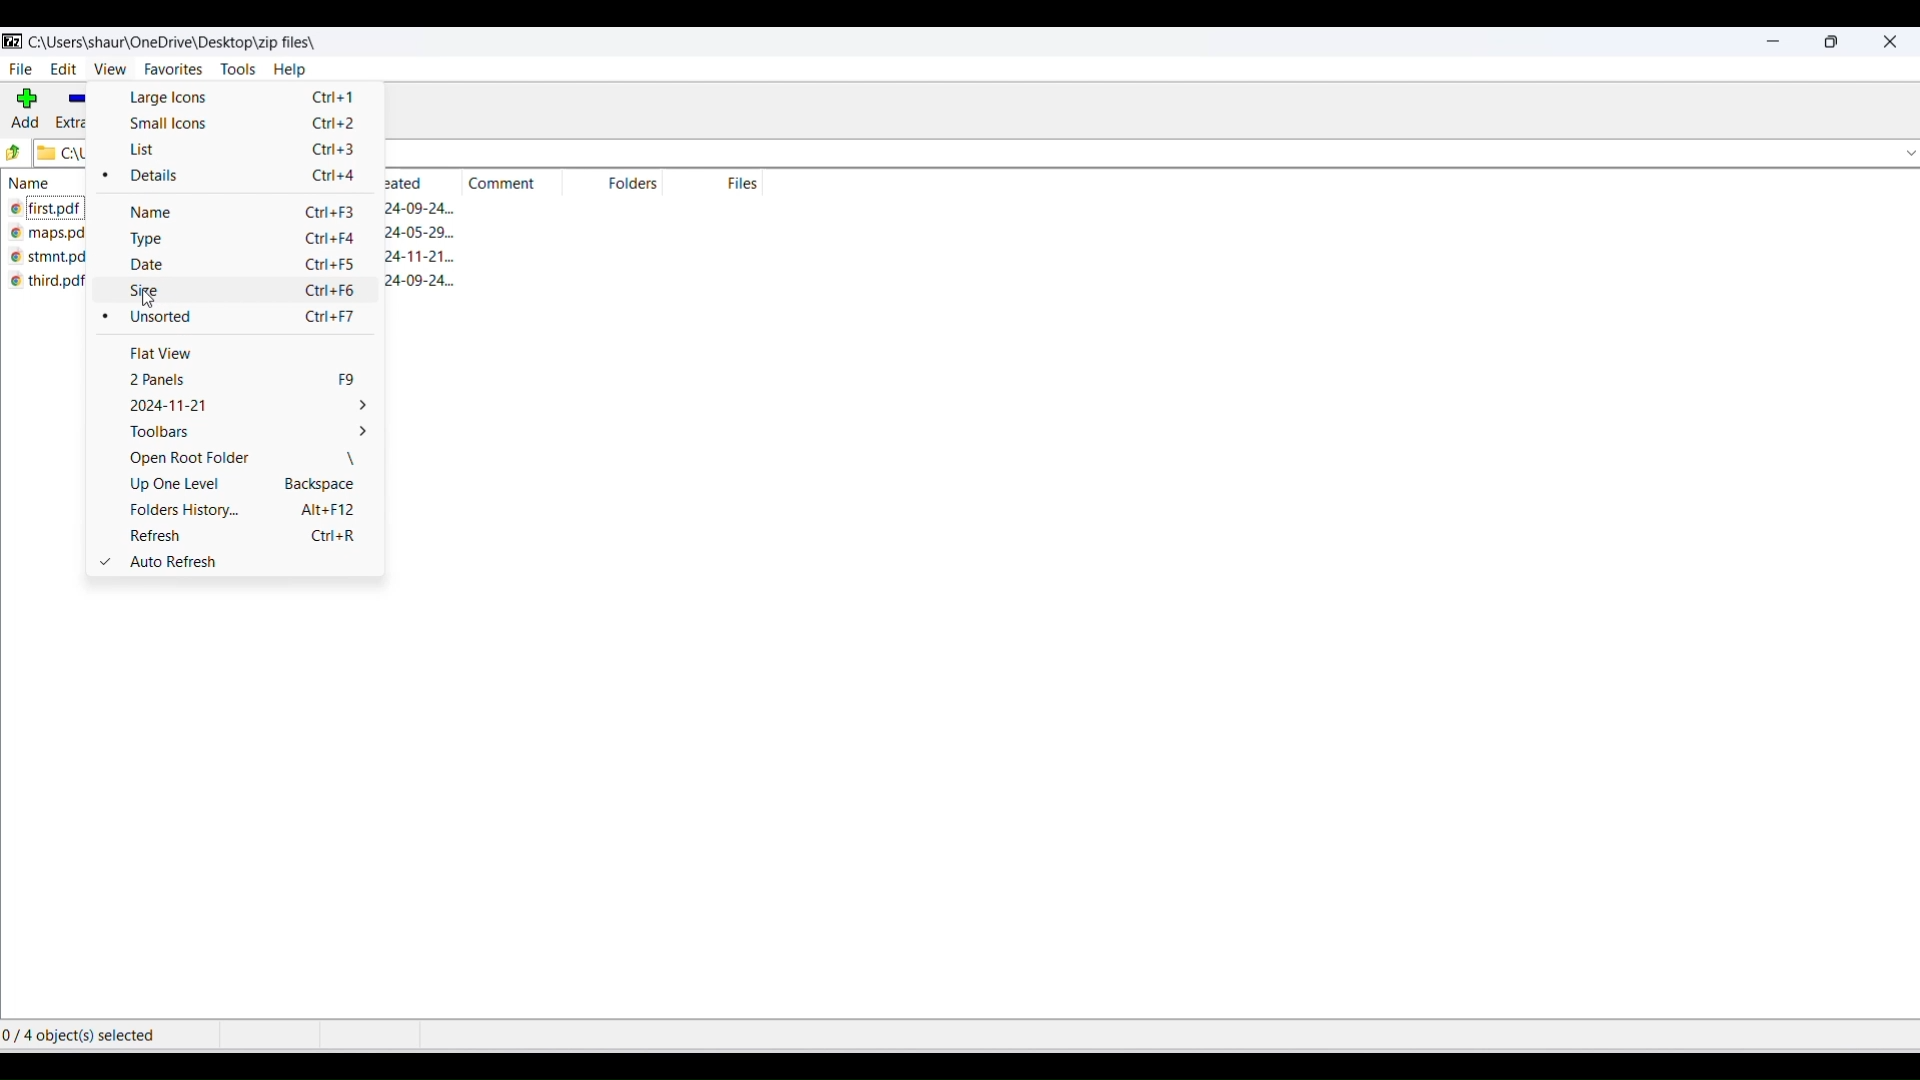  What do you see at coordinates (244, 269) in the screenshot?
I see `date` at bounding box center [244, 269].